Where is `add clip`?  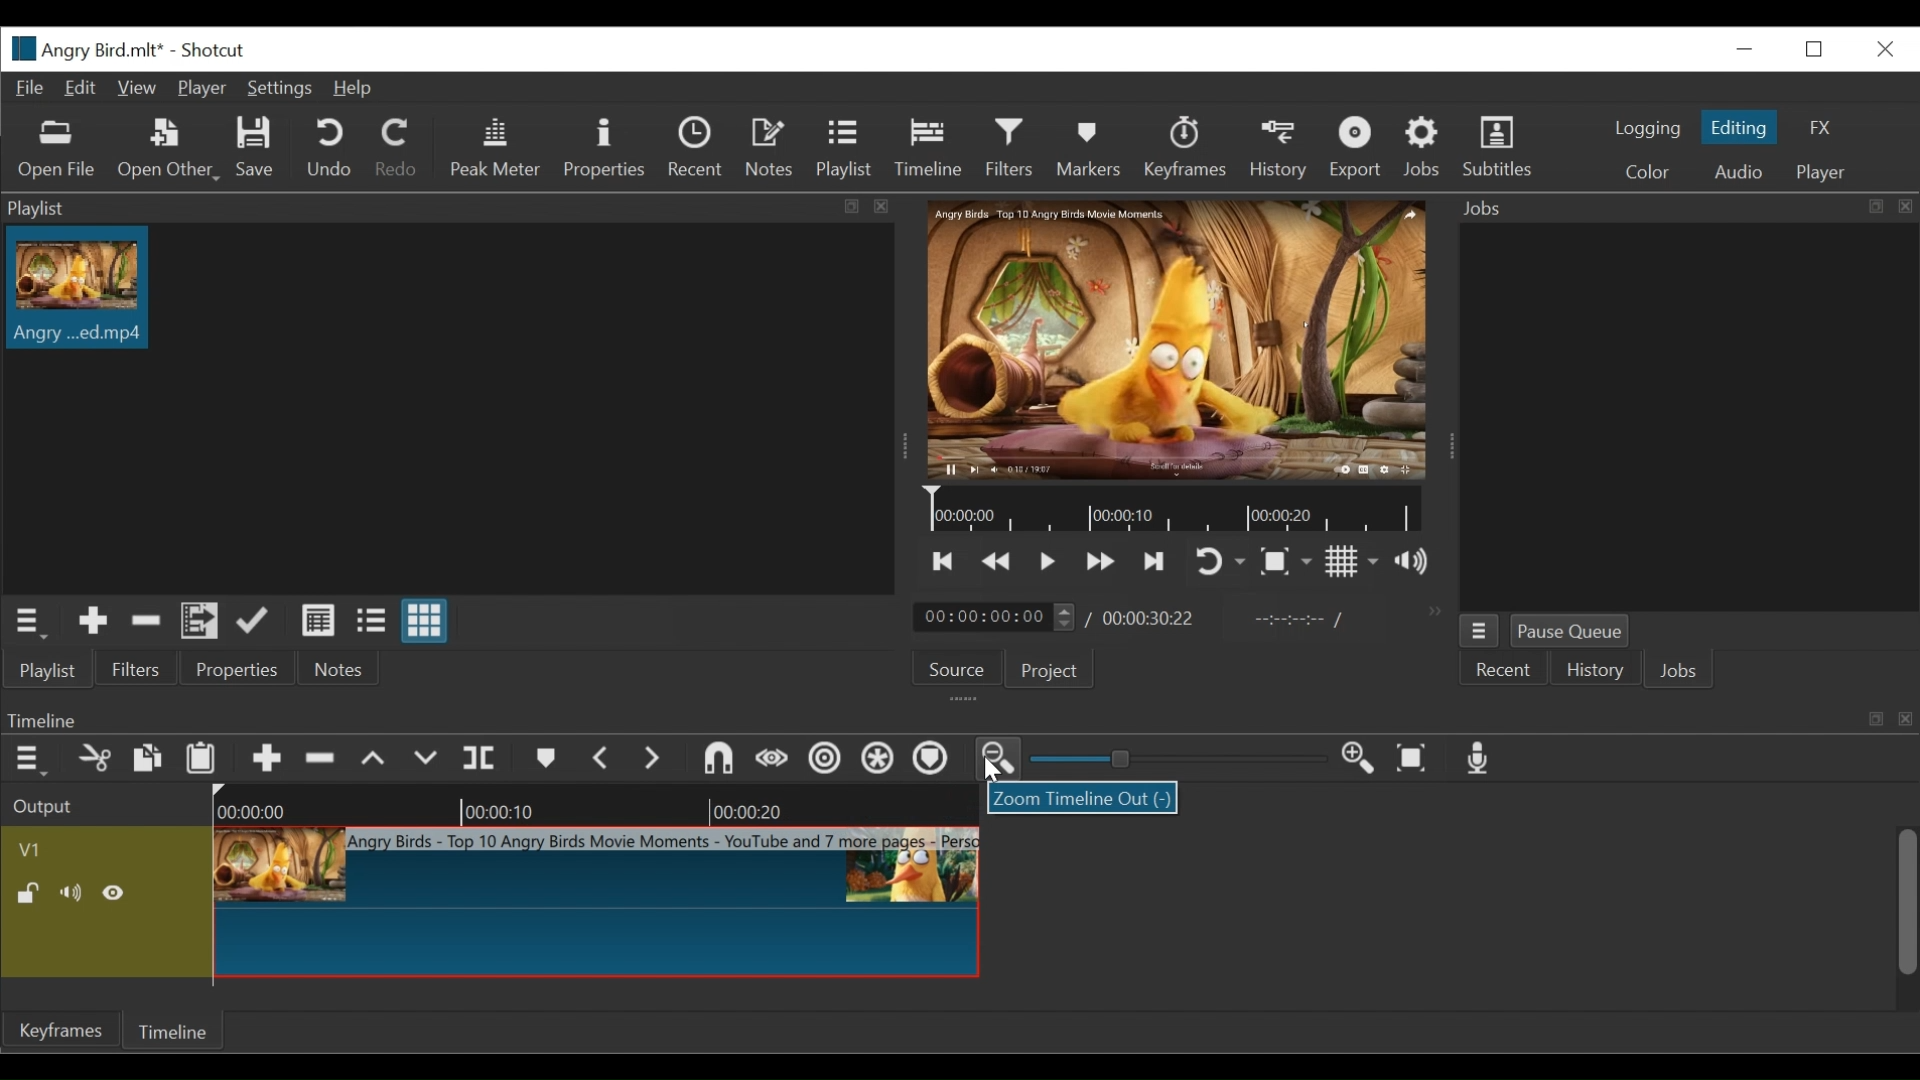 add clip is located at coordinates (267, 762).